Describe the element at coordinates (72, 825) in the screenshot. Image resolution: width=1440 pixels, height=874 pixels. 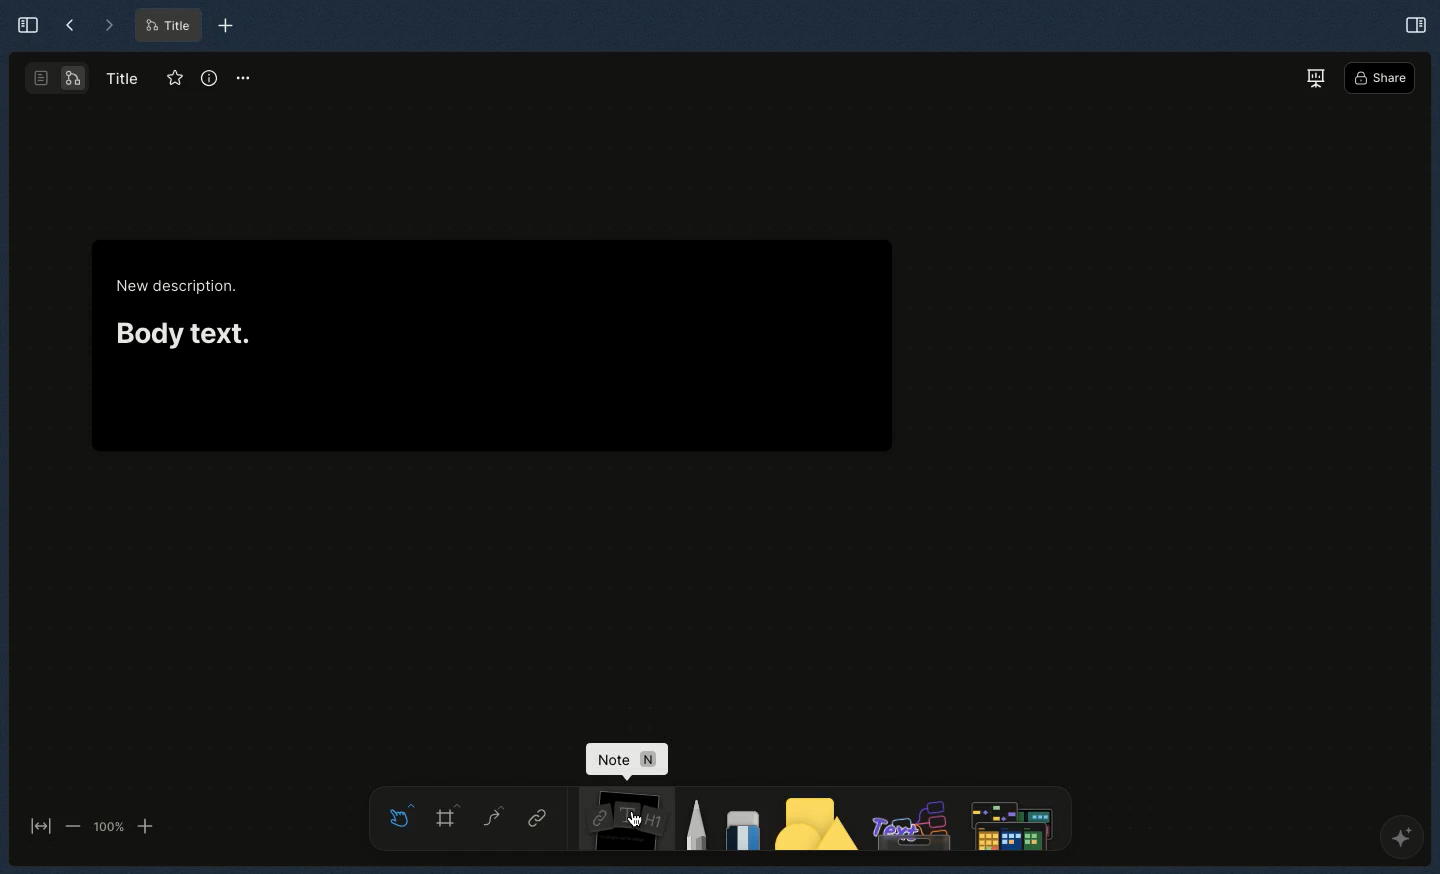
I see `zoom out` at that location.